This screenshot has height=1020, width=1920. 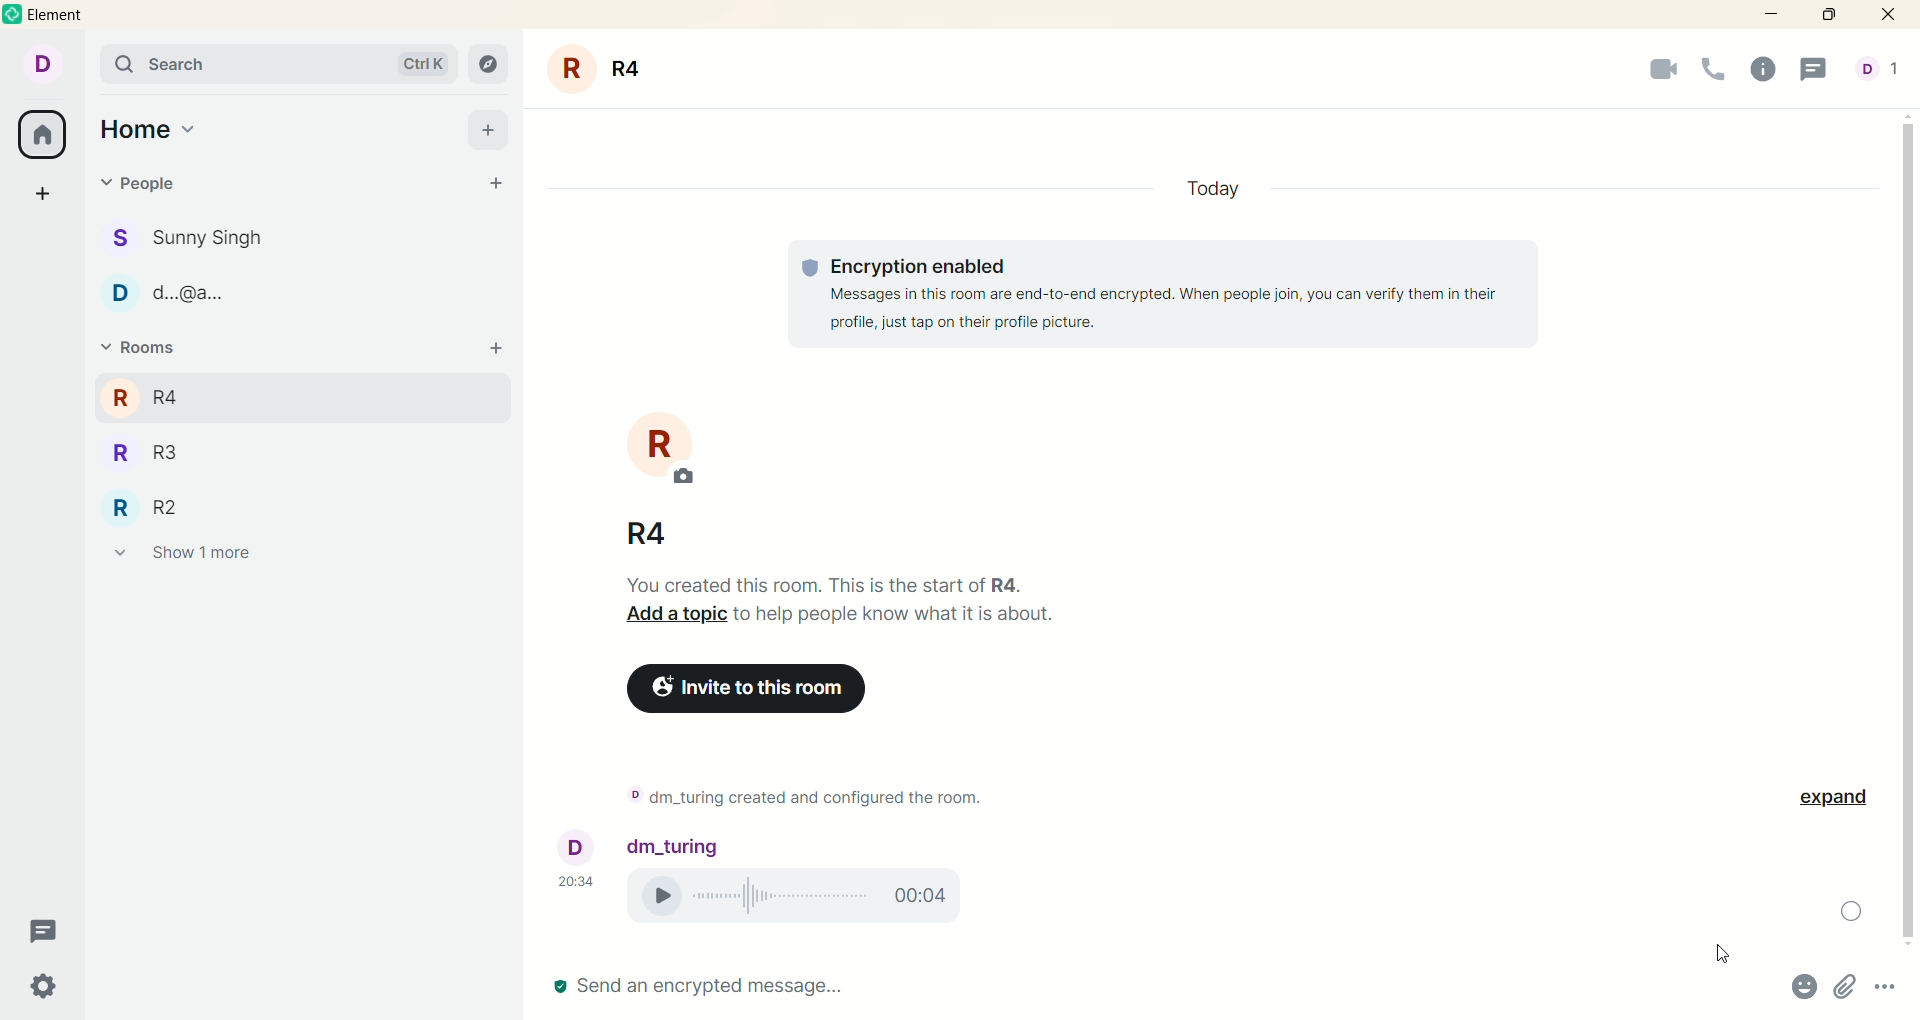 What do you see at coordinates (146, 183) in the screenshot?
I see `people` at bounding box center [146, 183].